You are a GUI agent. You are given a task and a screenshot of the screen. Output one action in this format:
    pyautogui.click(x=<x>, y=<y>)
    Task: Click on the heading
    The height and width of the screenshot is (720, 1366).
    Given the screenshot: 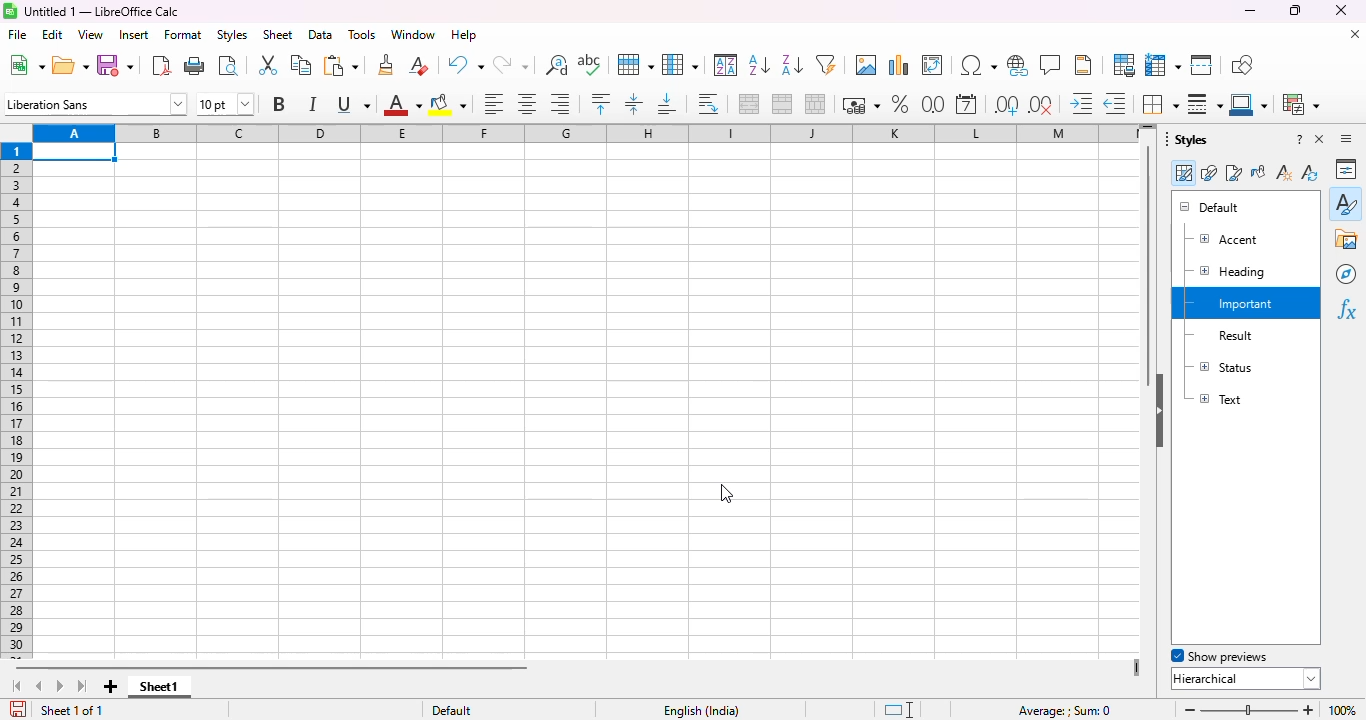 What is the action you would take?
    pyautogui.click(x=1227, y=272)
    